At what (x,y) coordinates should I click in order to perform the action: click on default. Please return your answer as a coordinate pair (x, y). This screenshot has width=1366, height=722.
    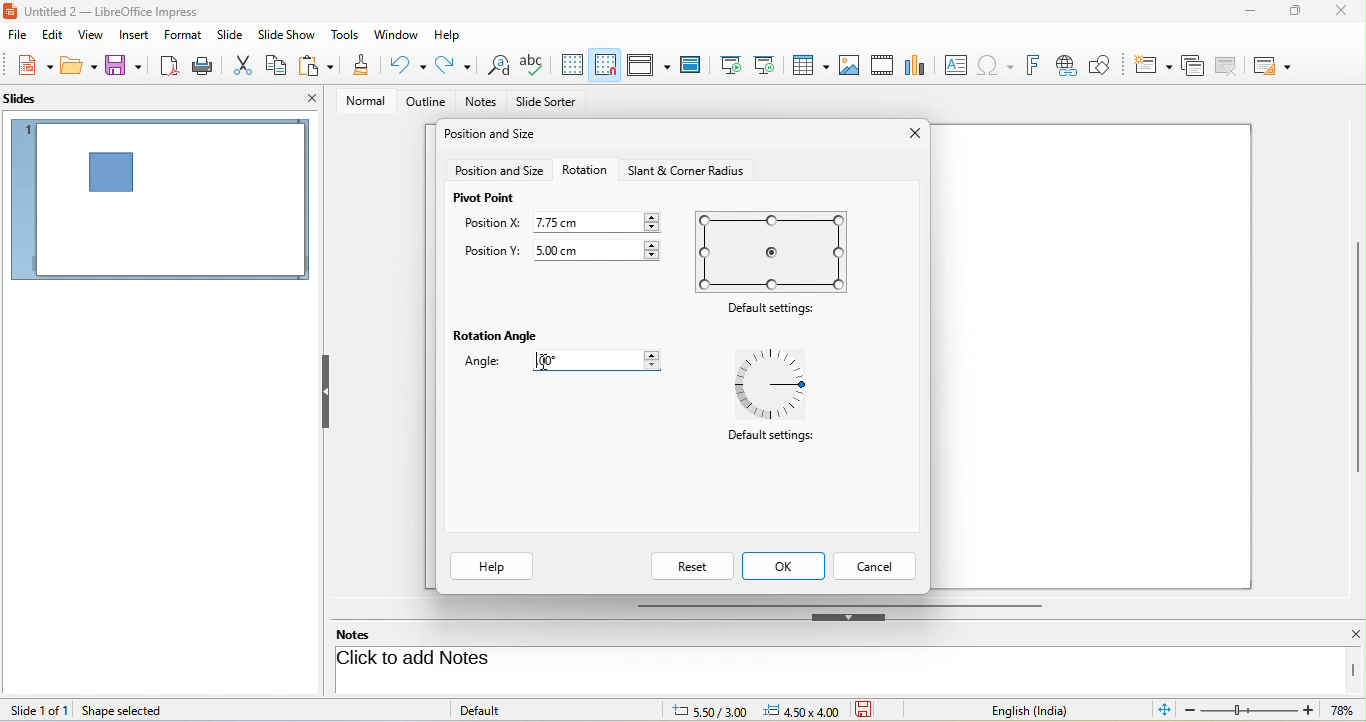
    Looking at the image, I should click on (502, 709).